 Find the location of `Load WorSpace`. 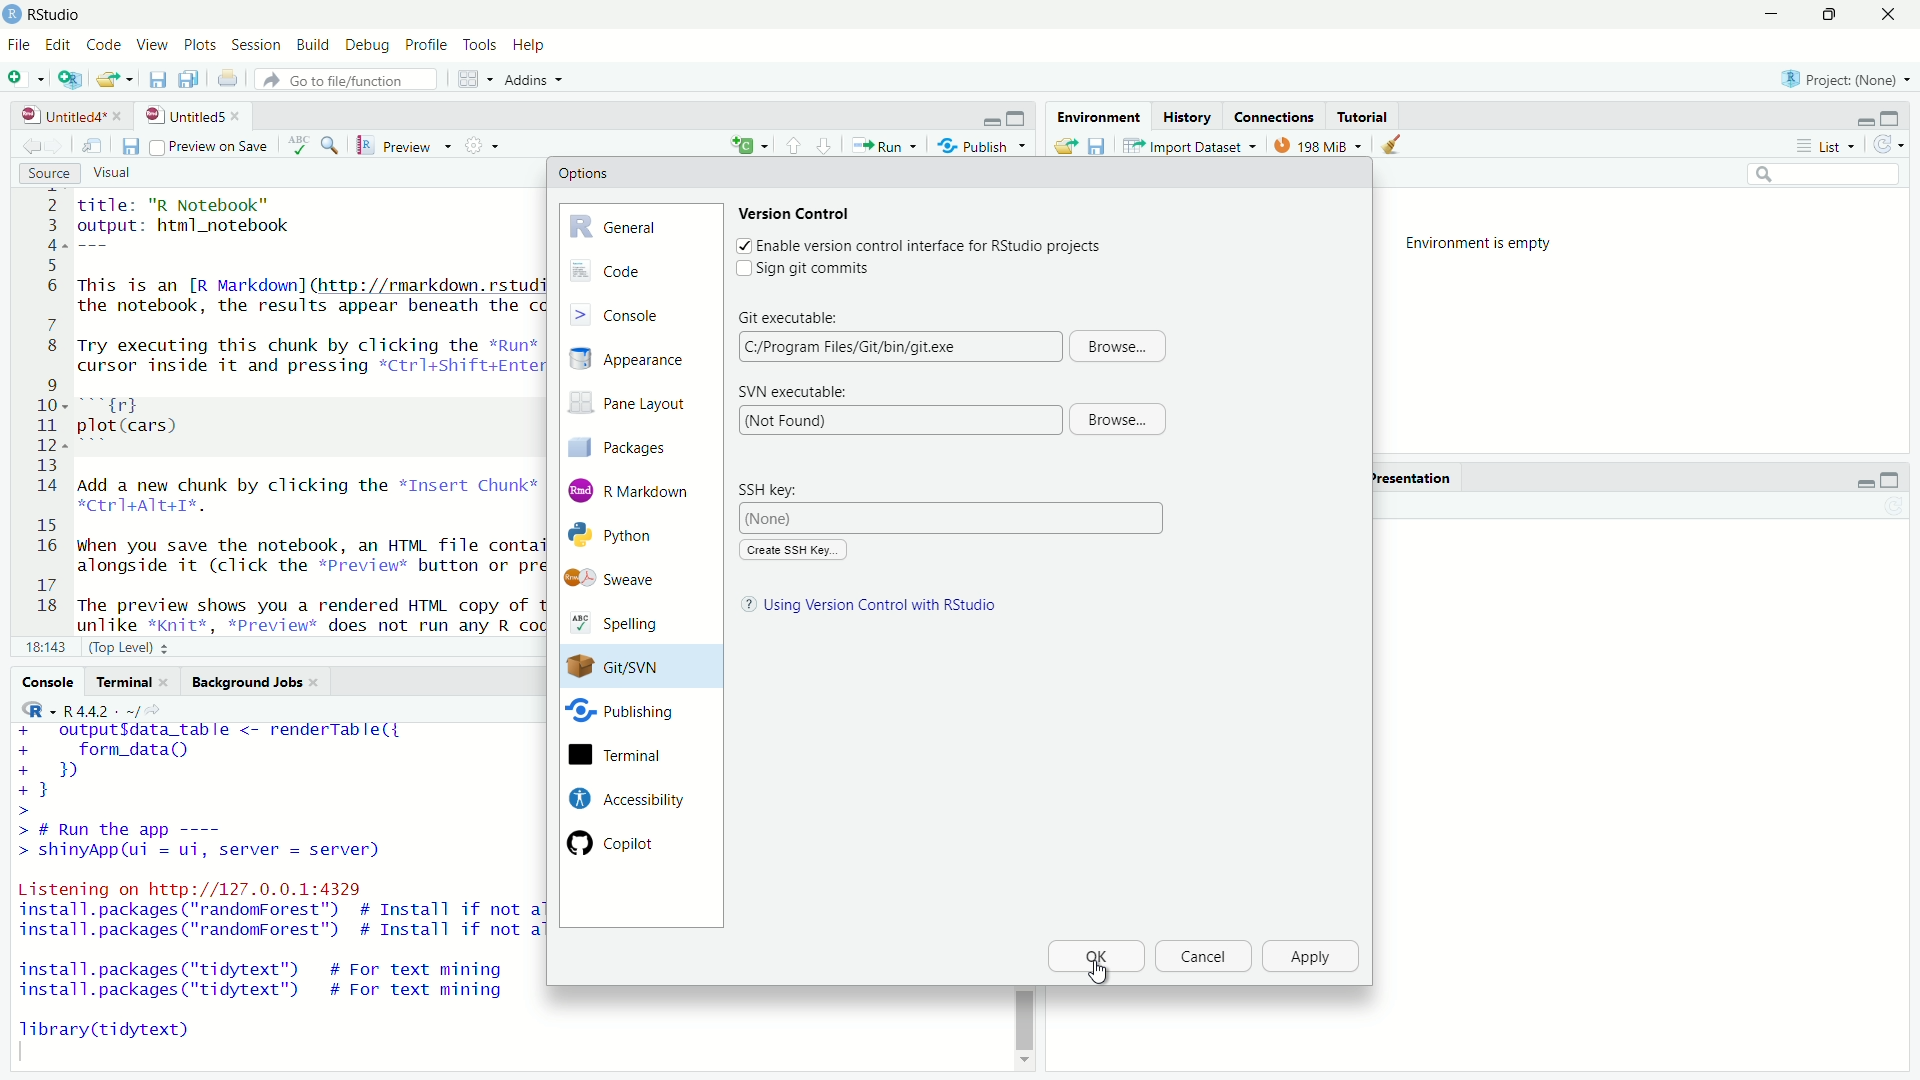

Load WorSpace is located at coordinates (1064, 145).